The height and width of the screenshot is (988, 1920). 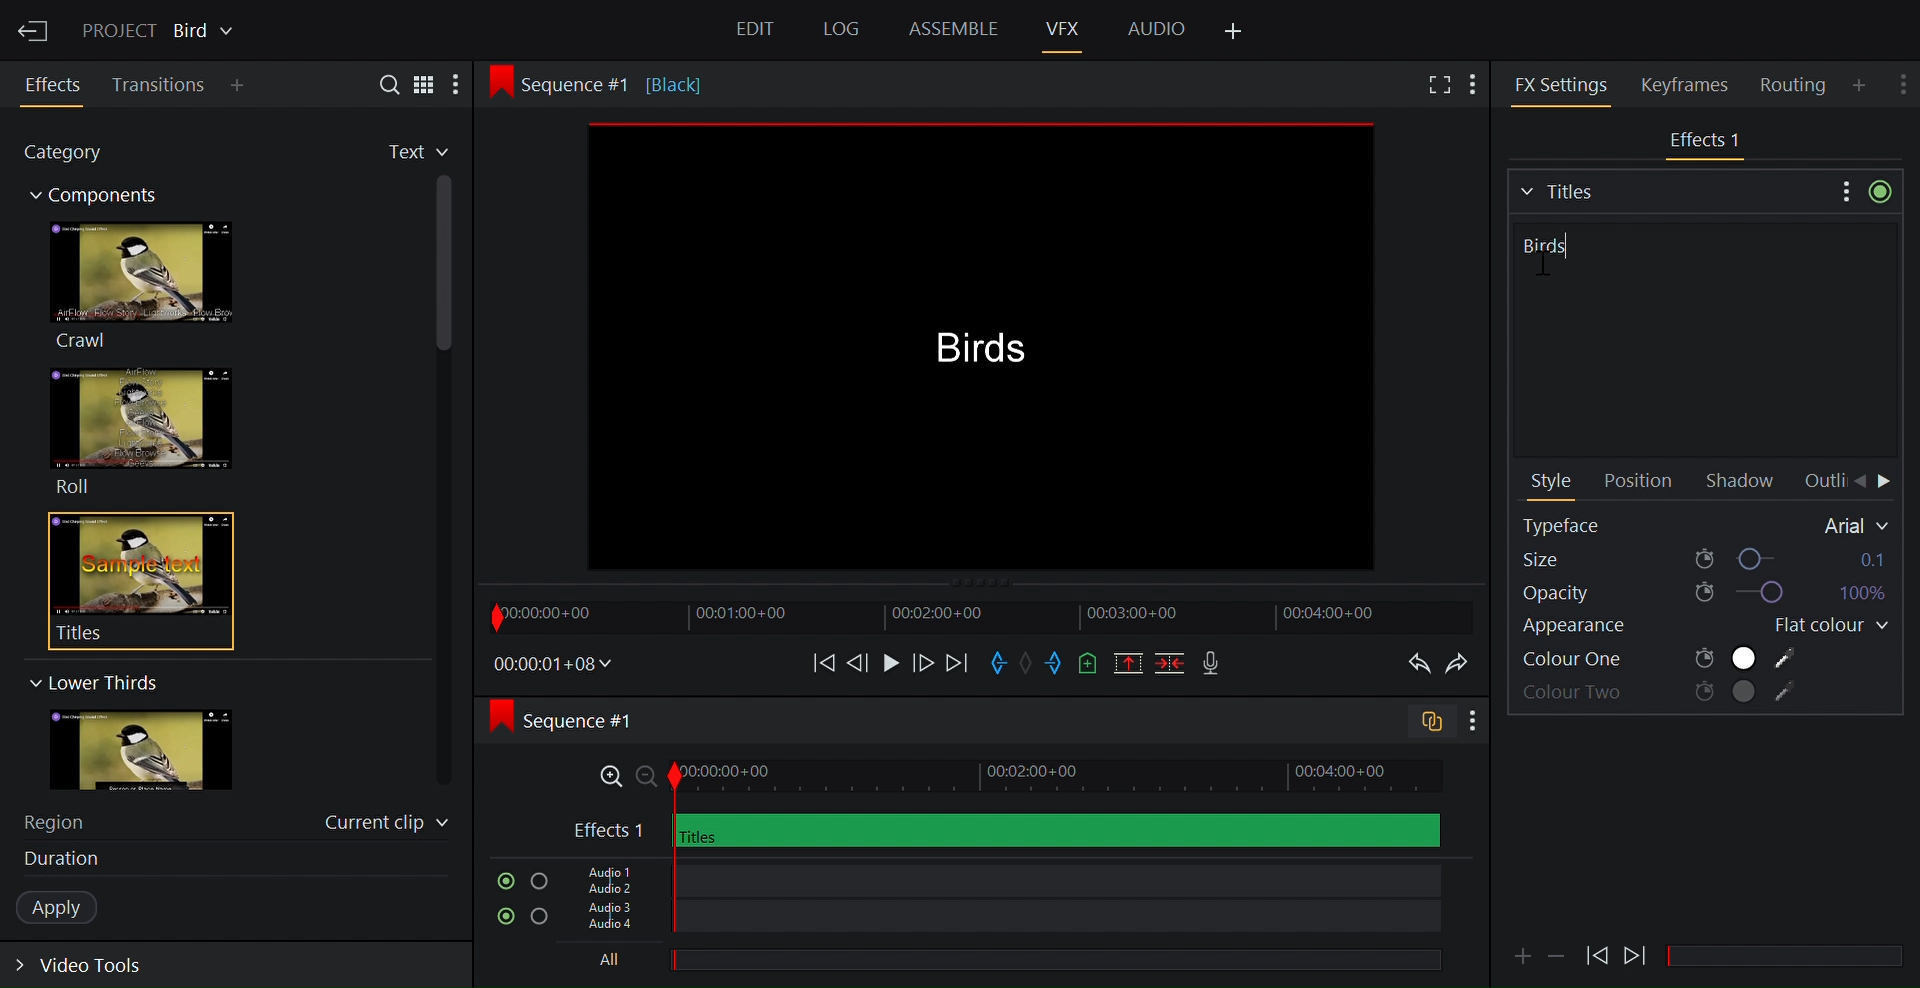 What do you see at coordinates (1661, 659) in the screenshot?
I see `Colour One, Colour Two` at bounding box center [1661, 659].